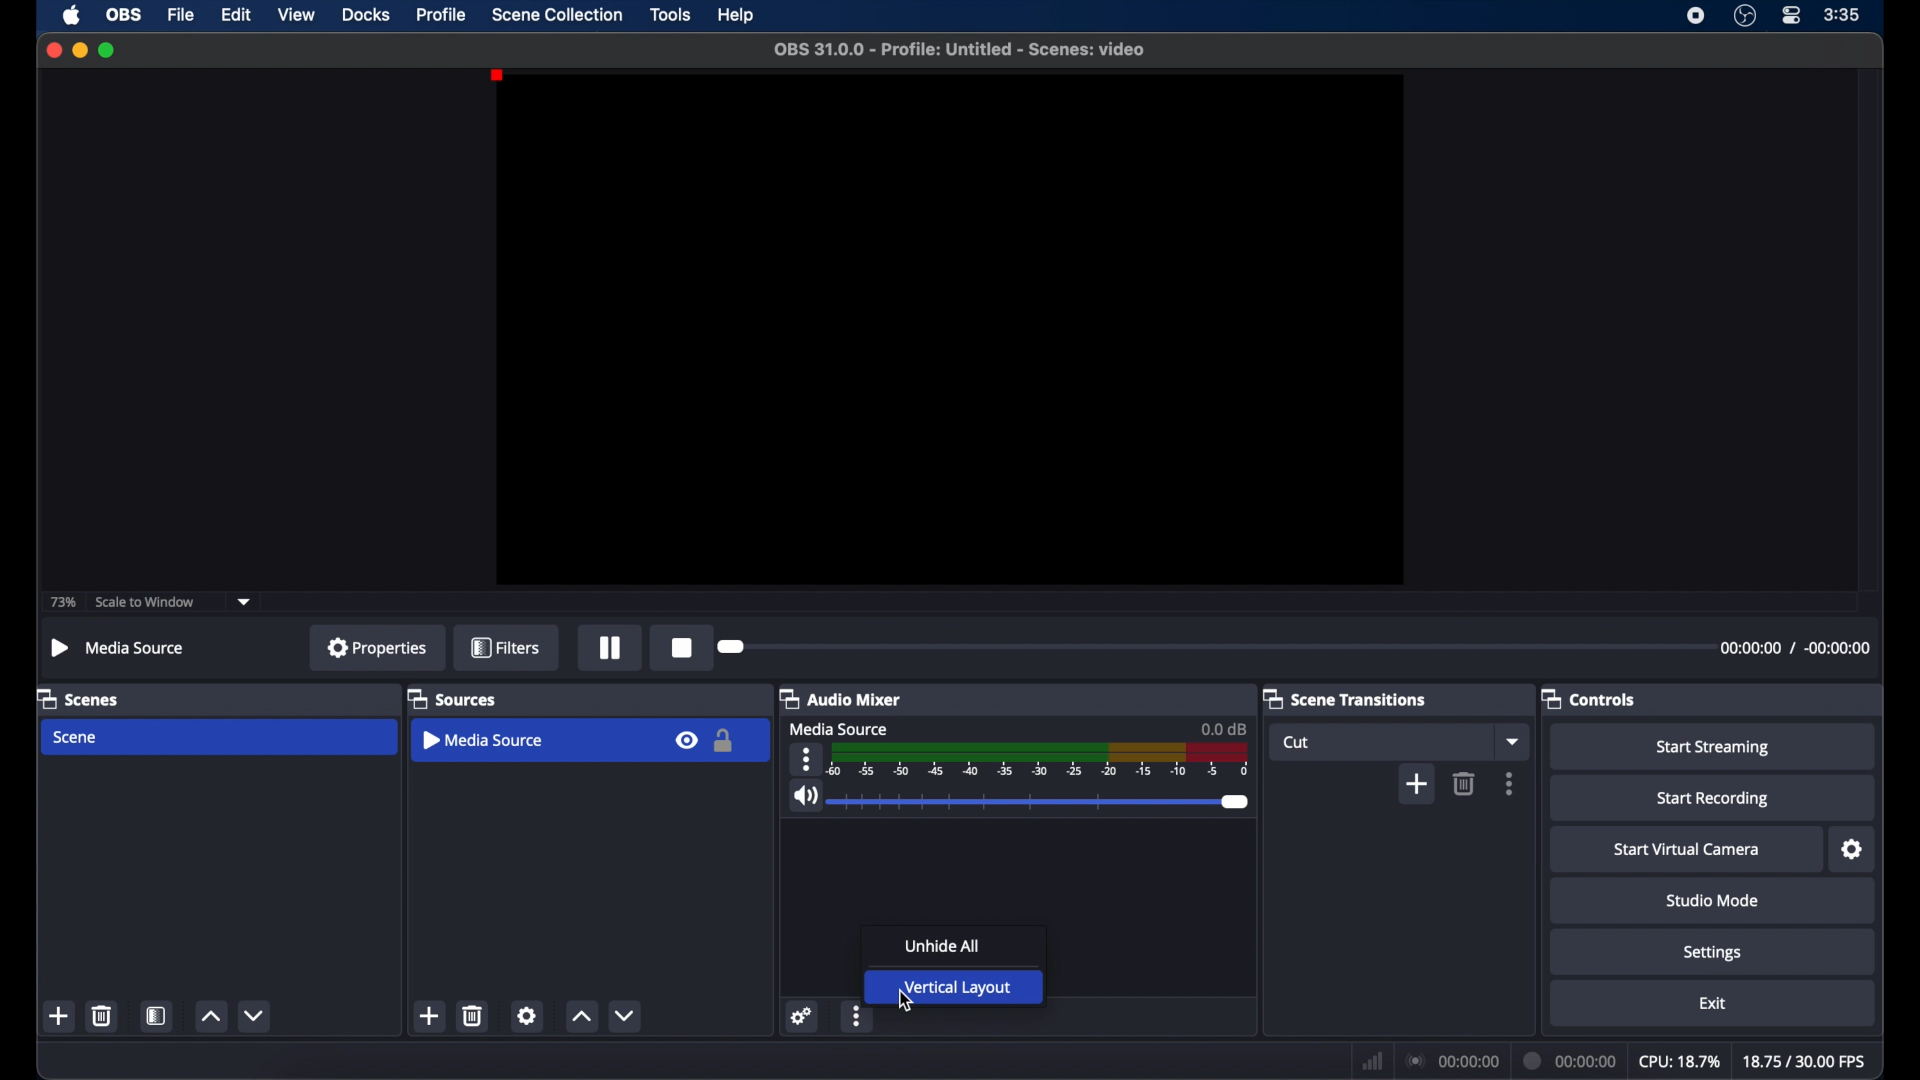 The width and height of the screenshot is (1920, 1080). Describe the element at coordinates (182, 14) in the screenshot. I see `file` at that location.